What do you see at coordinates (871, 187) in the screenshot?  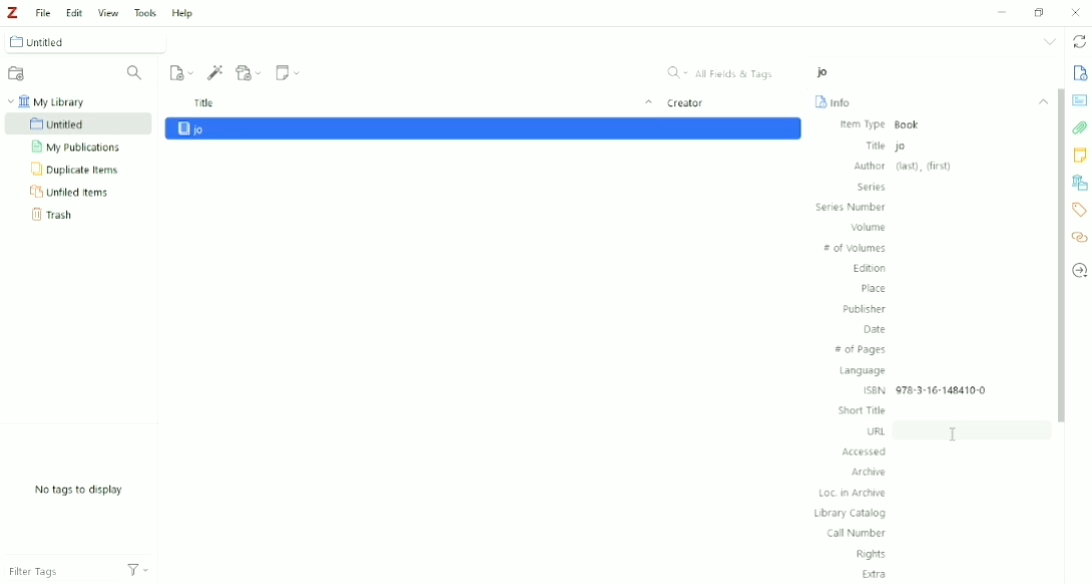 I see `Series` at bounding box center [871, 187].